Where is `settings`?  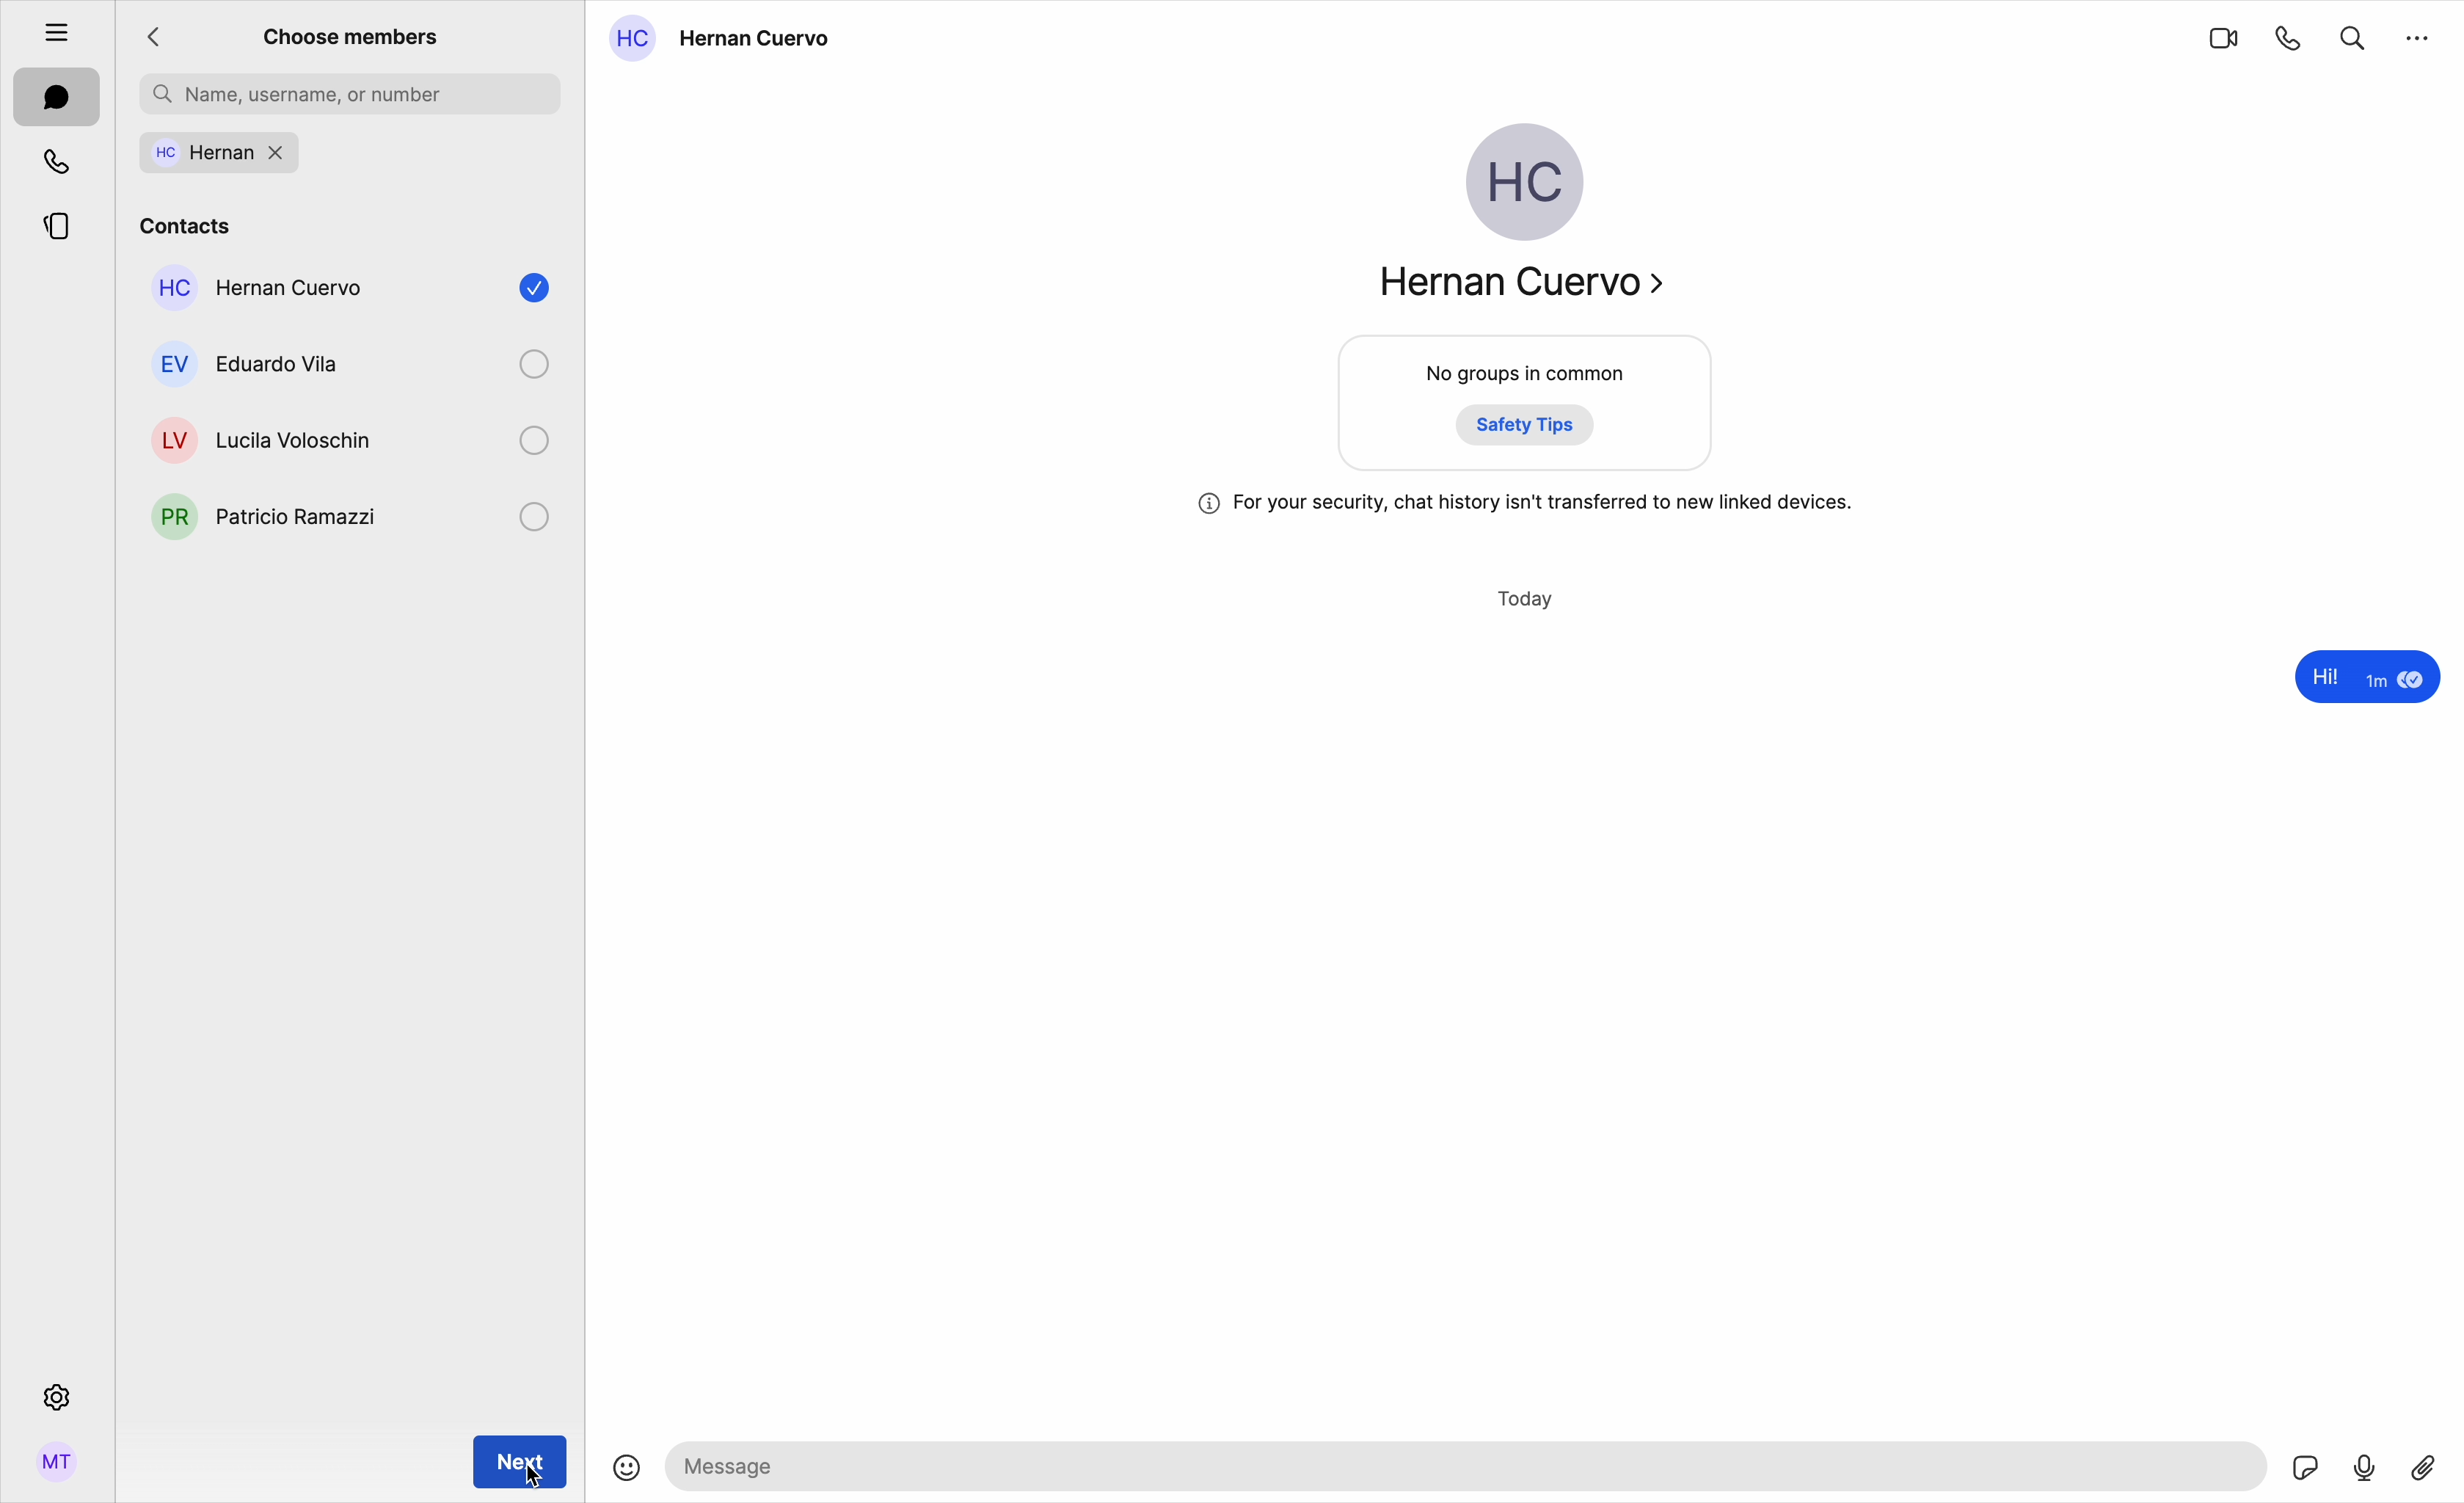
settings is located at coordinates (54, 1396).